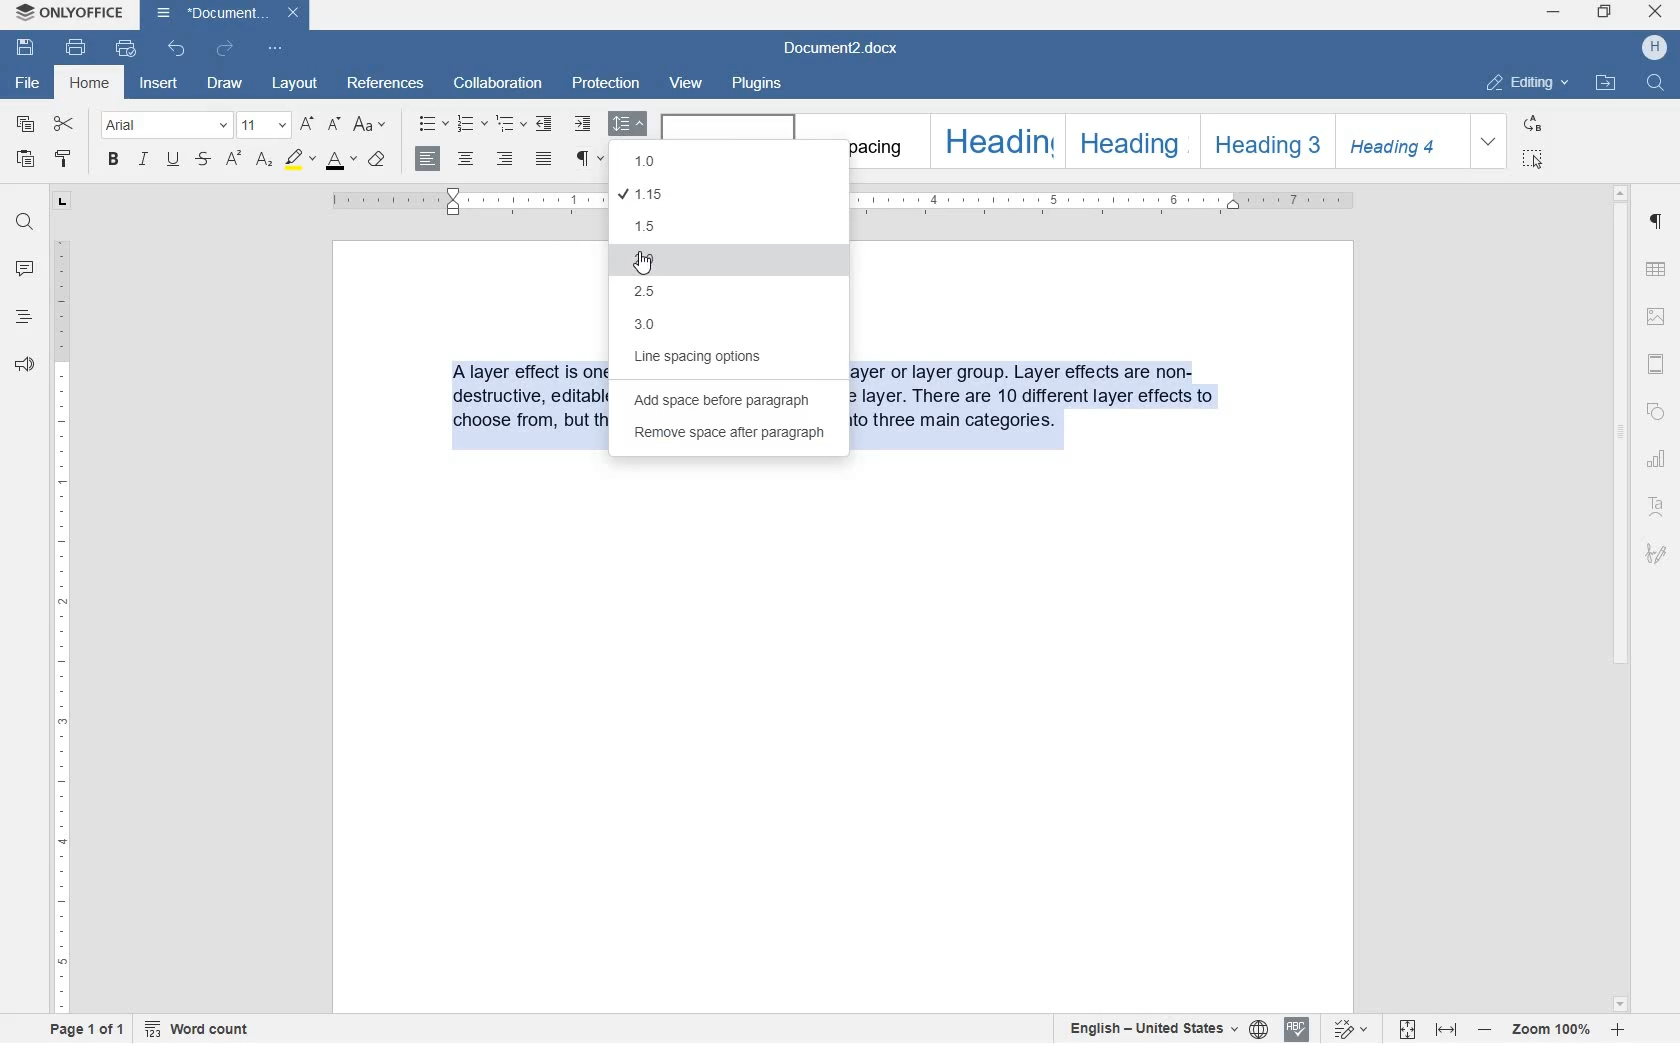 This screenshot has width=1680, height=1044. Describe the element at coordinates (1656, 553) in the screenshot. I see `signature` at that location.